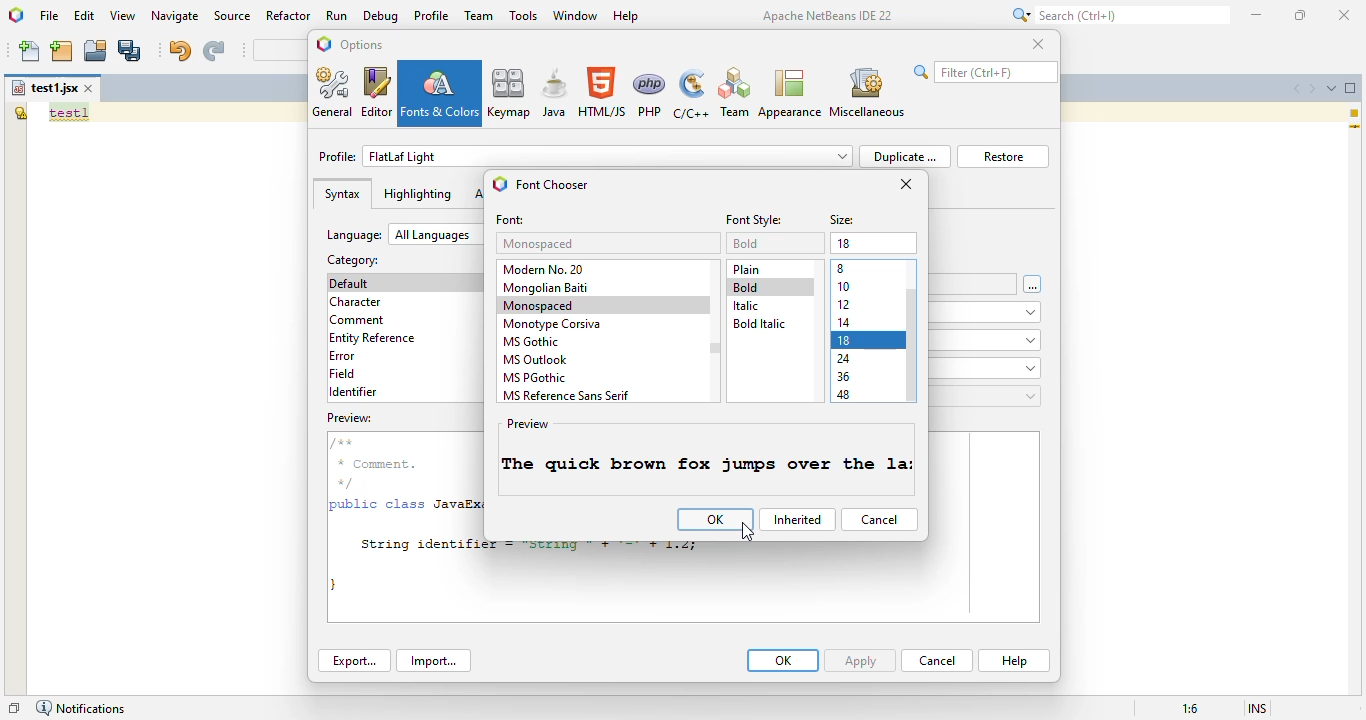 The image size is (1366, 720). I want to click on editor, so click(377, 92).